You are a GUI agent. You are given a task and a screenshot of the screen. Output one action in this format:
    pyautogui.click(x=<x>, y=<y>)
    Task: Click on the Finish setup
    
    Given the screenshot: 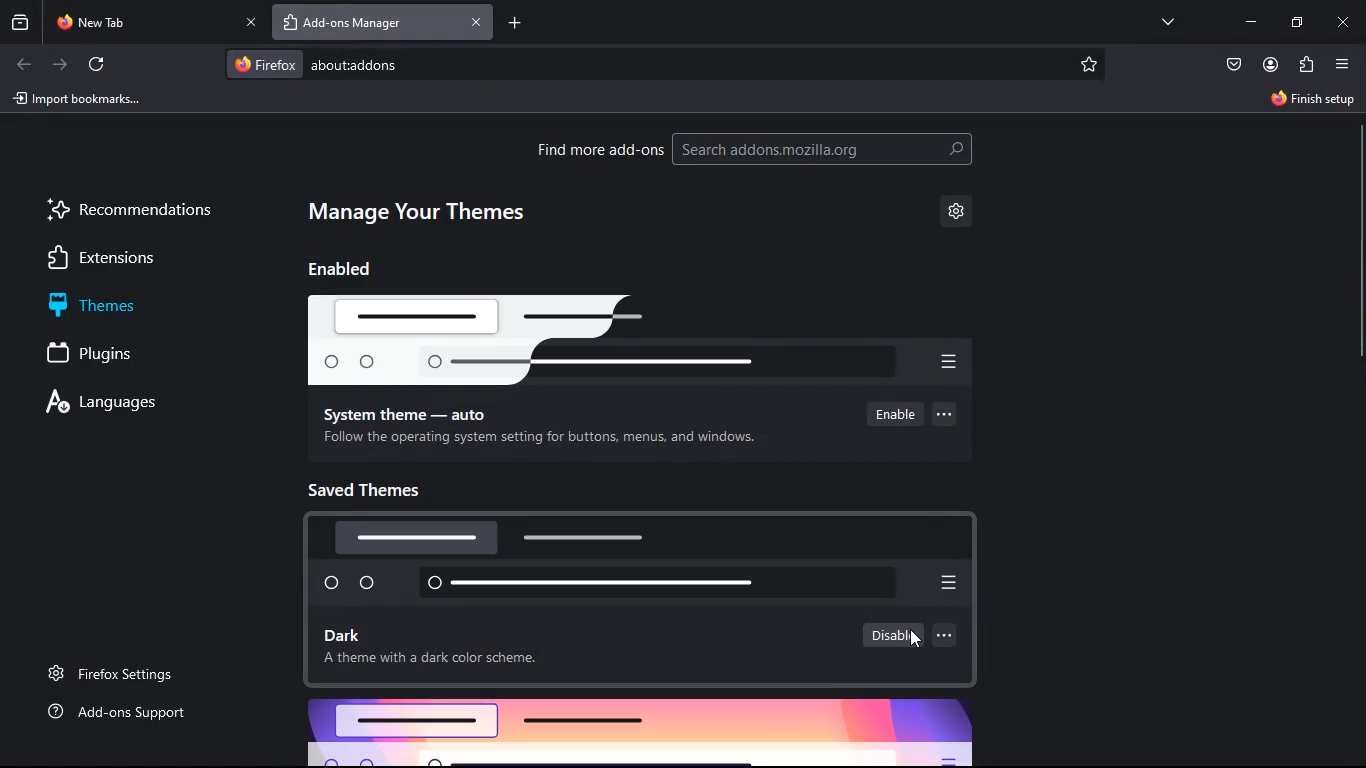 What is the action you would take?
    pyautogui.click(x=1314, y=99)
    